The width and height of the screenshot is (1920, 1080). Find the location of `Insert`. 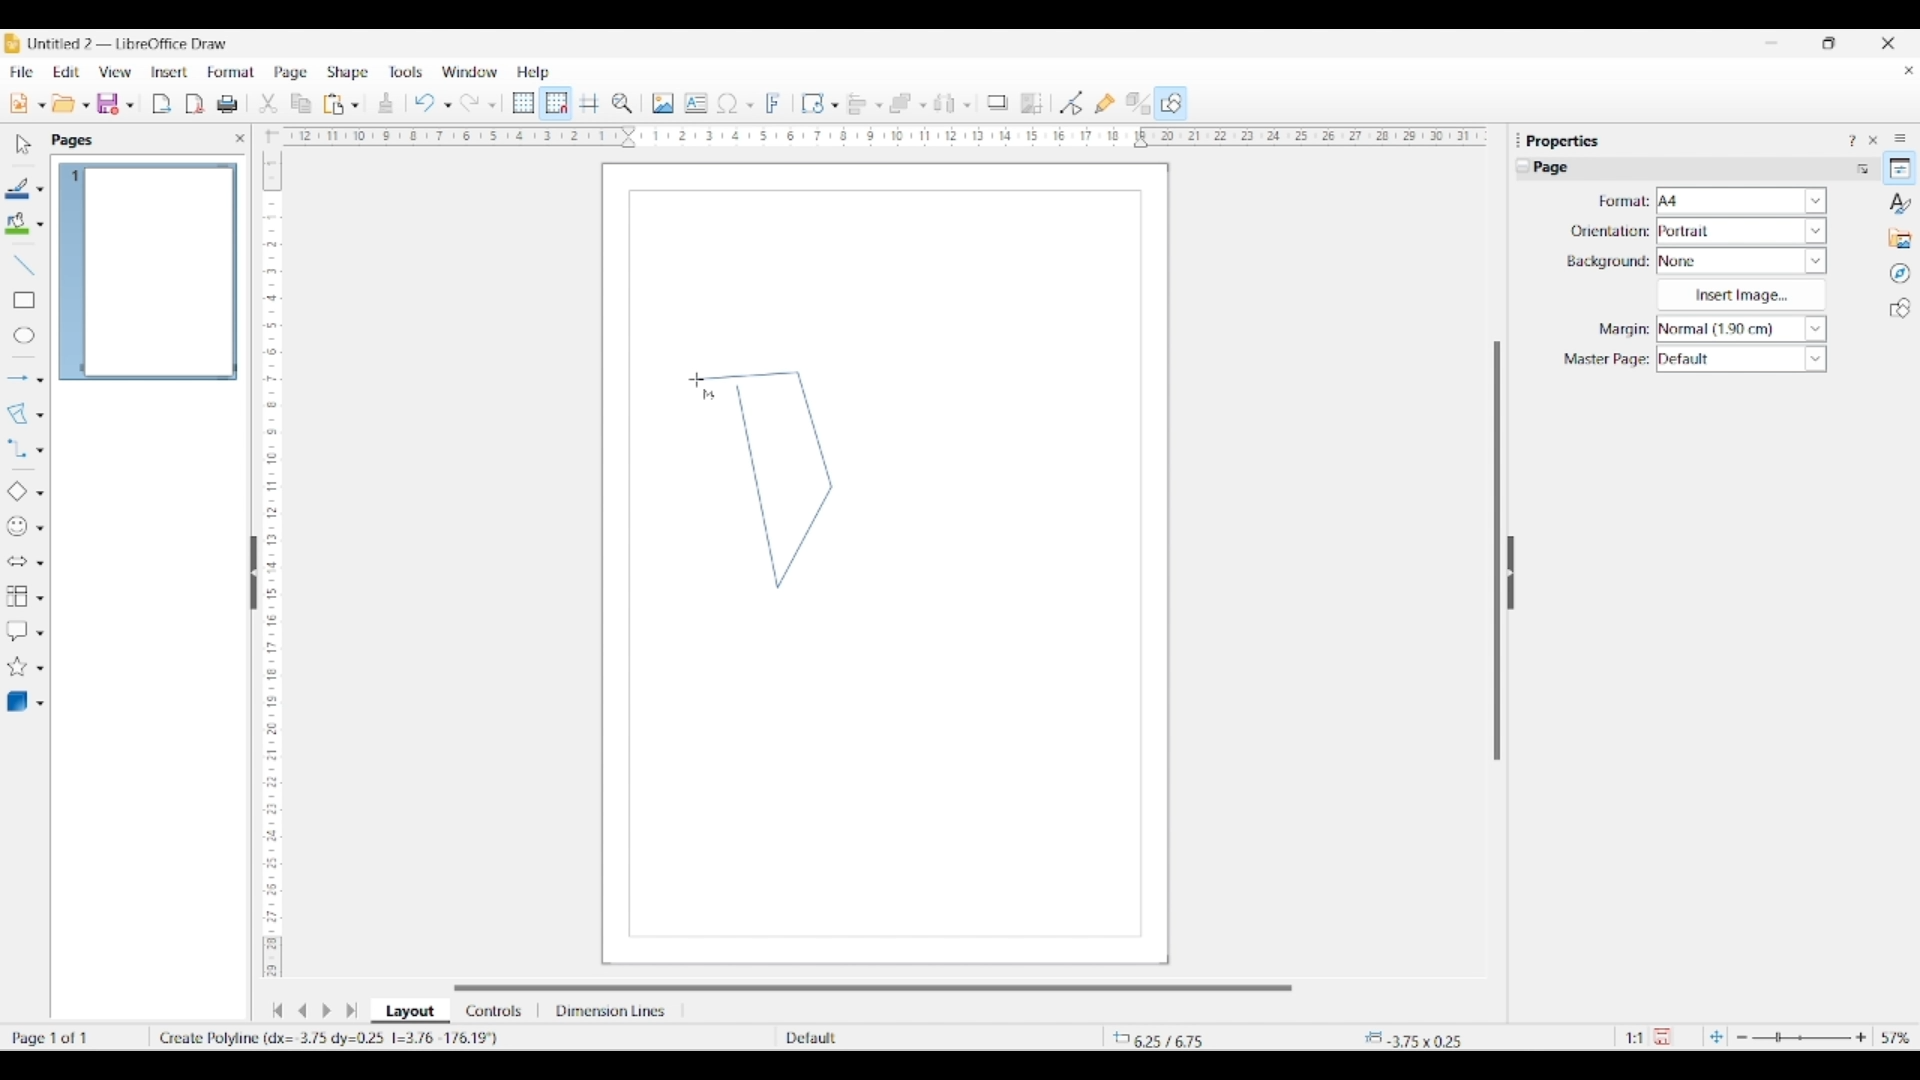

Insert is located at coordinates (170, 72).